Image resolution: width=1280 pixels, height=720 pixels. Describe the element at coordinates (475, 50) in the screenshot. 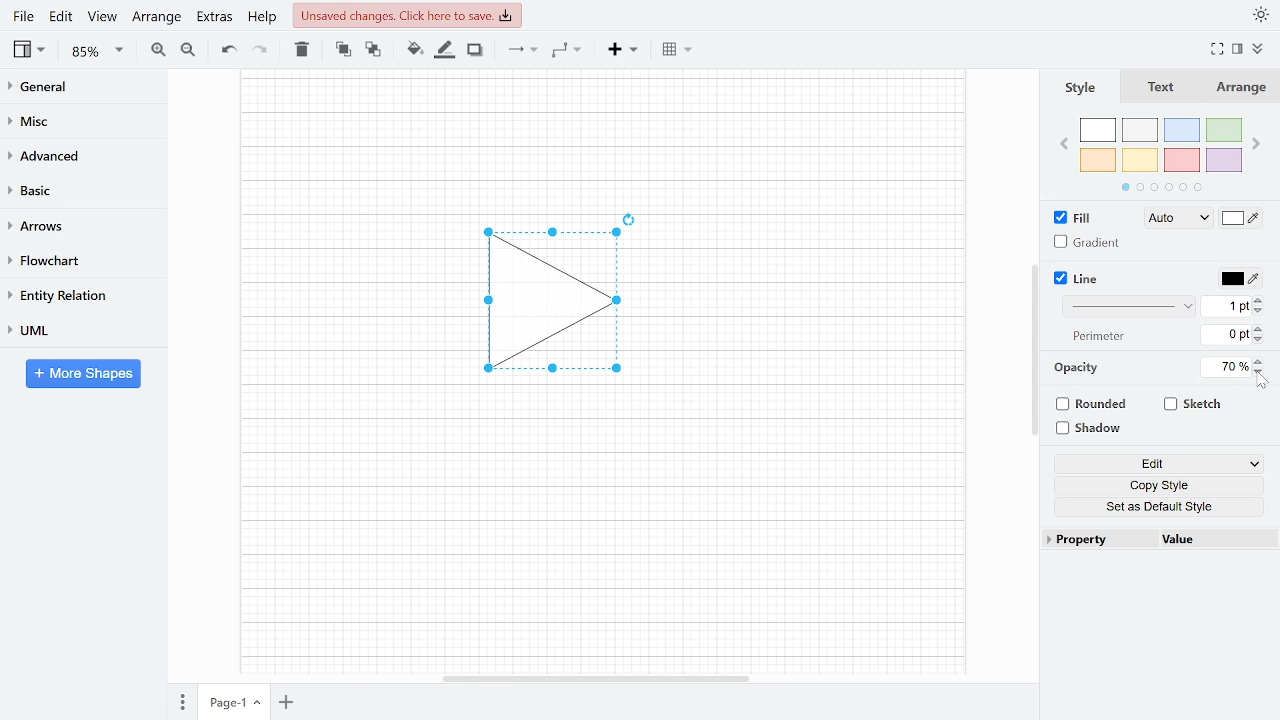

I see `Shadow` at that location.